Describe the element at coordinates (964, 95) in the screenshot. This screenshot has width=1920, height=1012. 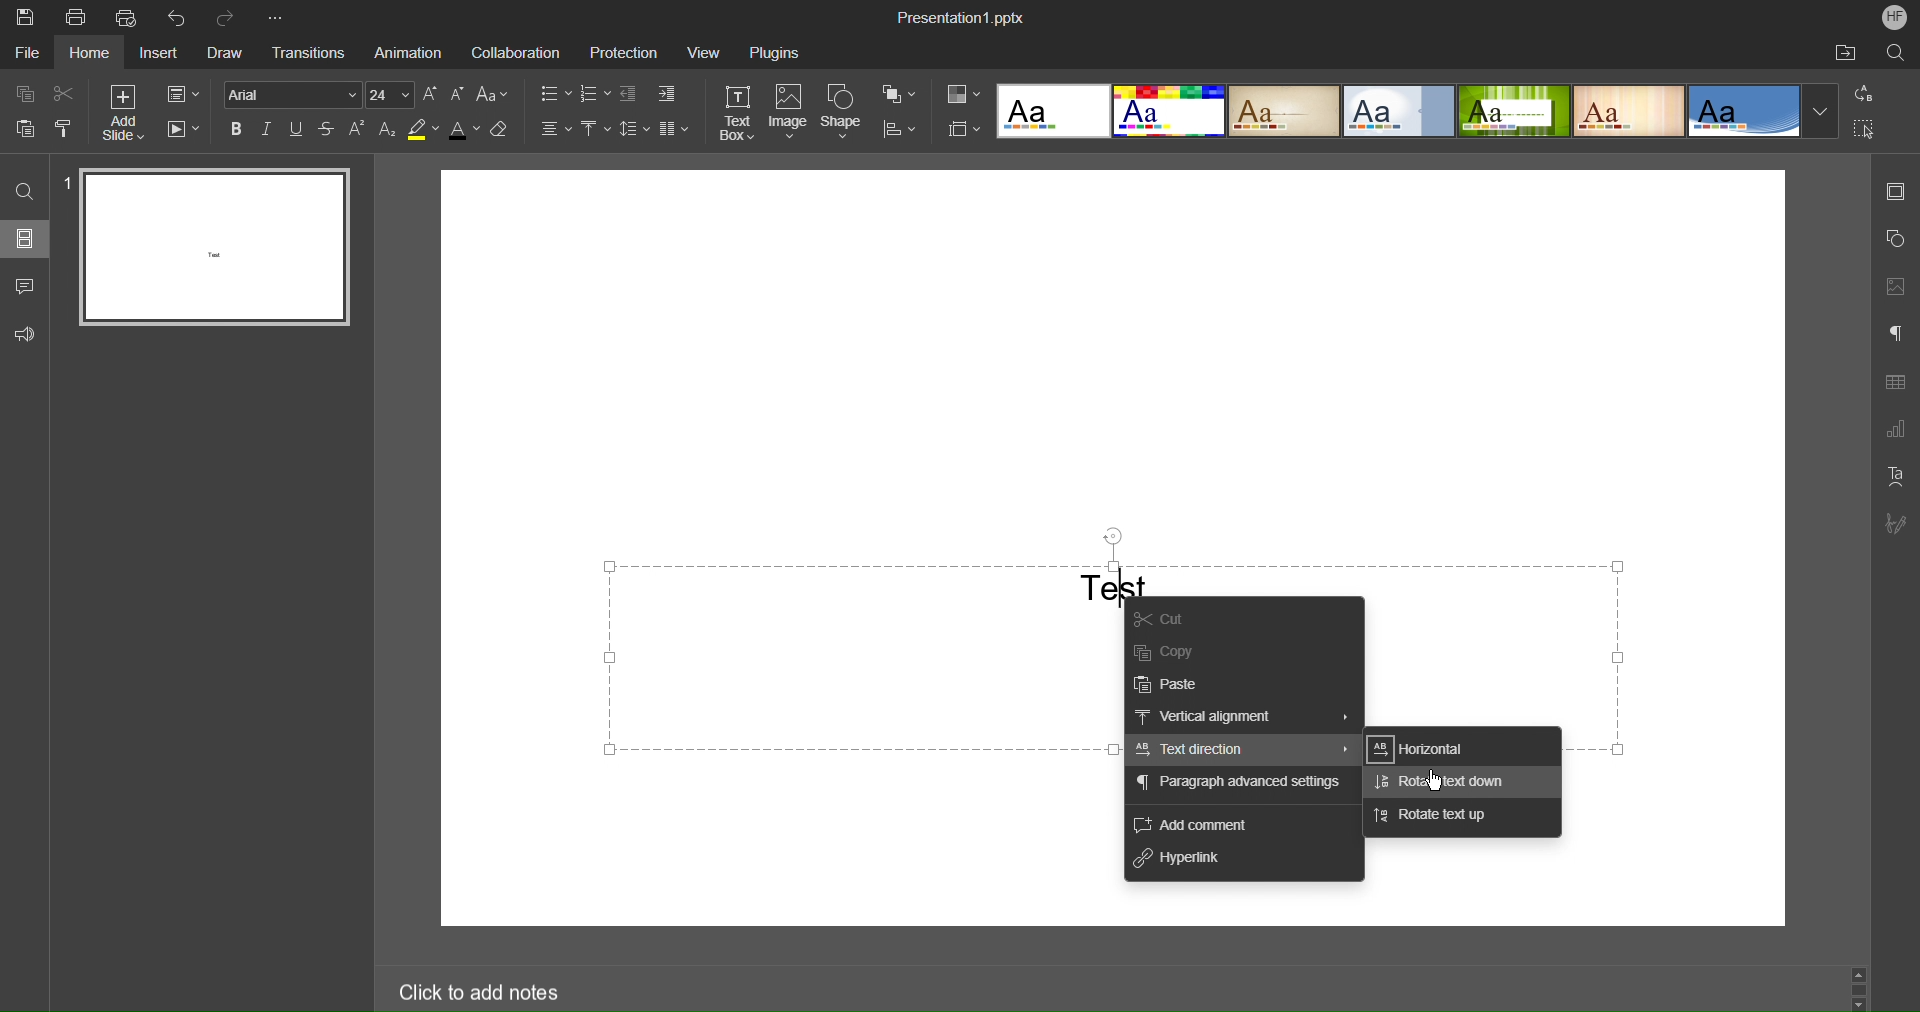
I see `Colors` at that location.